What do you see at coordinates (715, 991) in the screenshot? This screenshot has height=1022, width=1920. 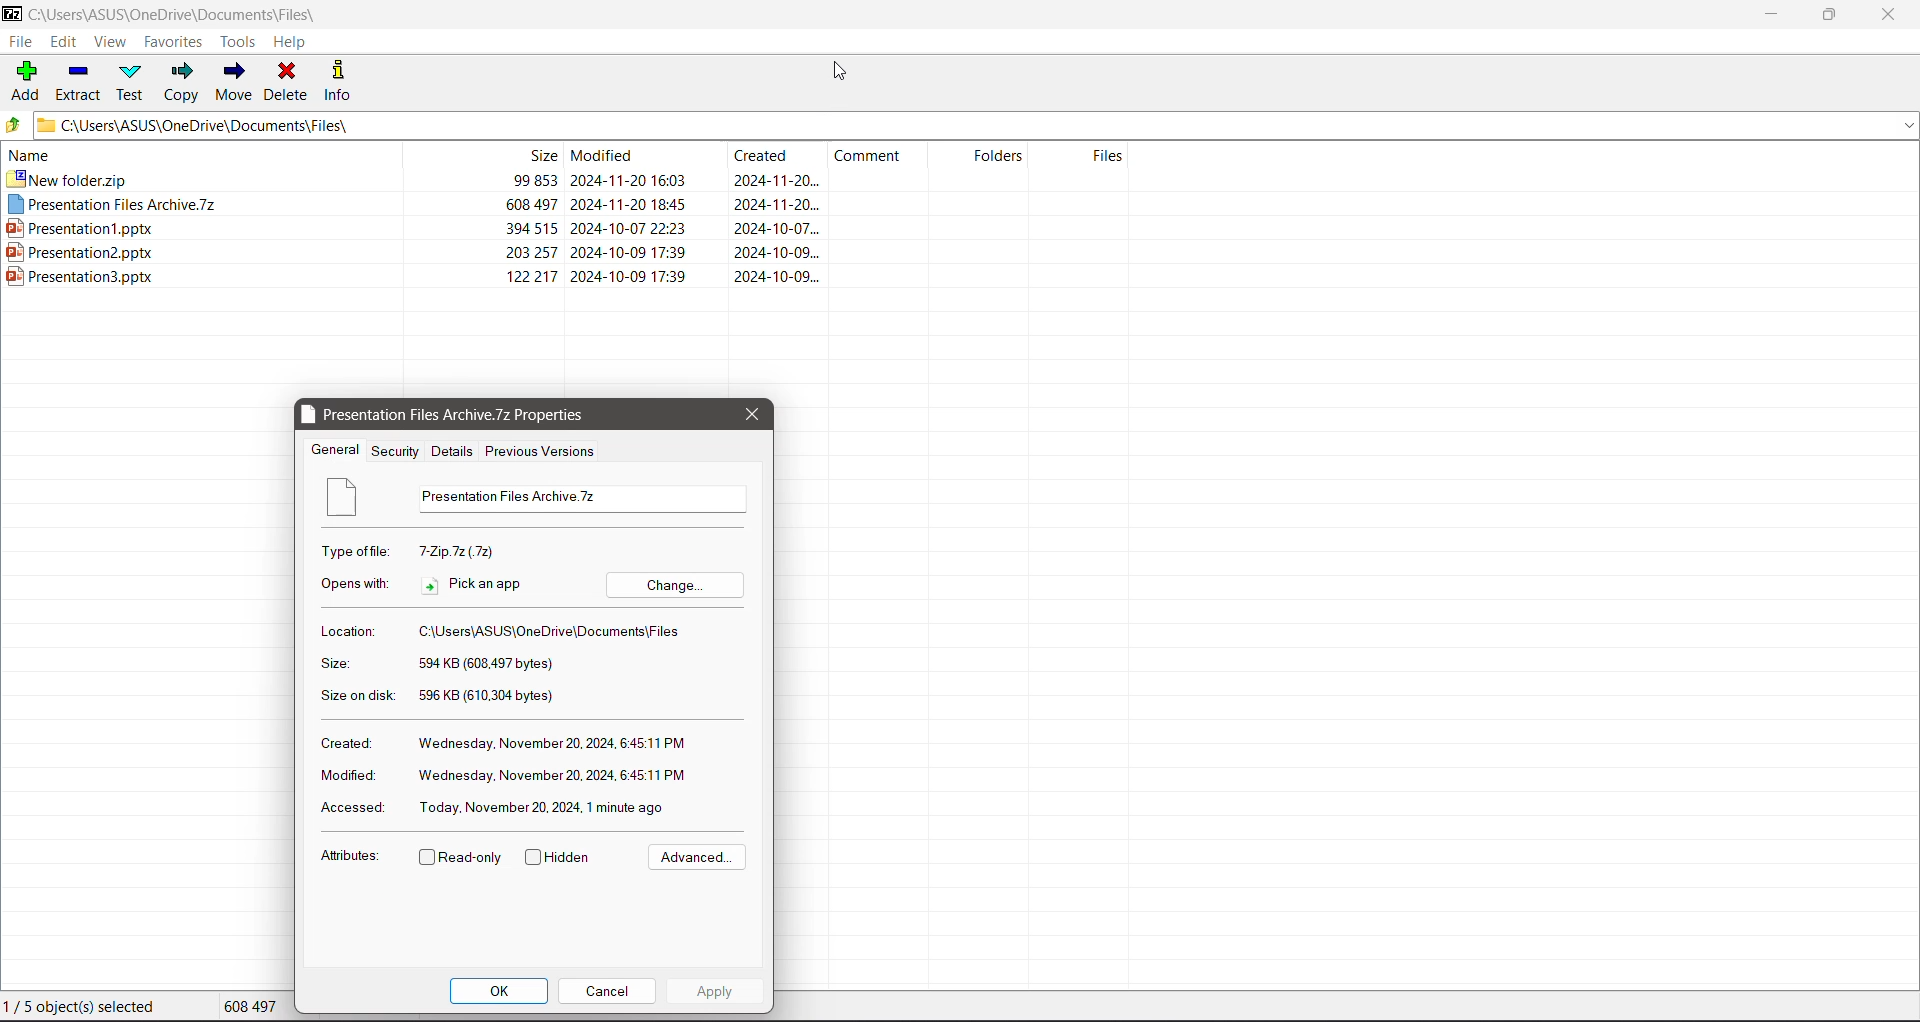 I see `Apply` at bounding box center [715, 991].